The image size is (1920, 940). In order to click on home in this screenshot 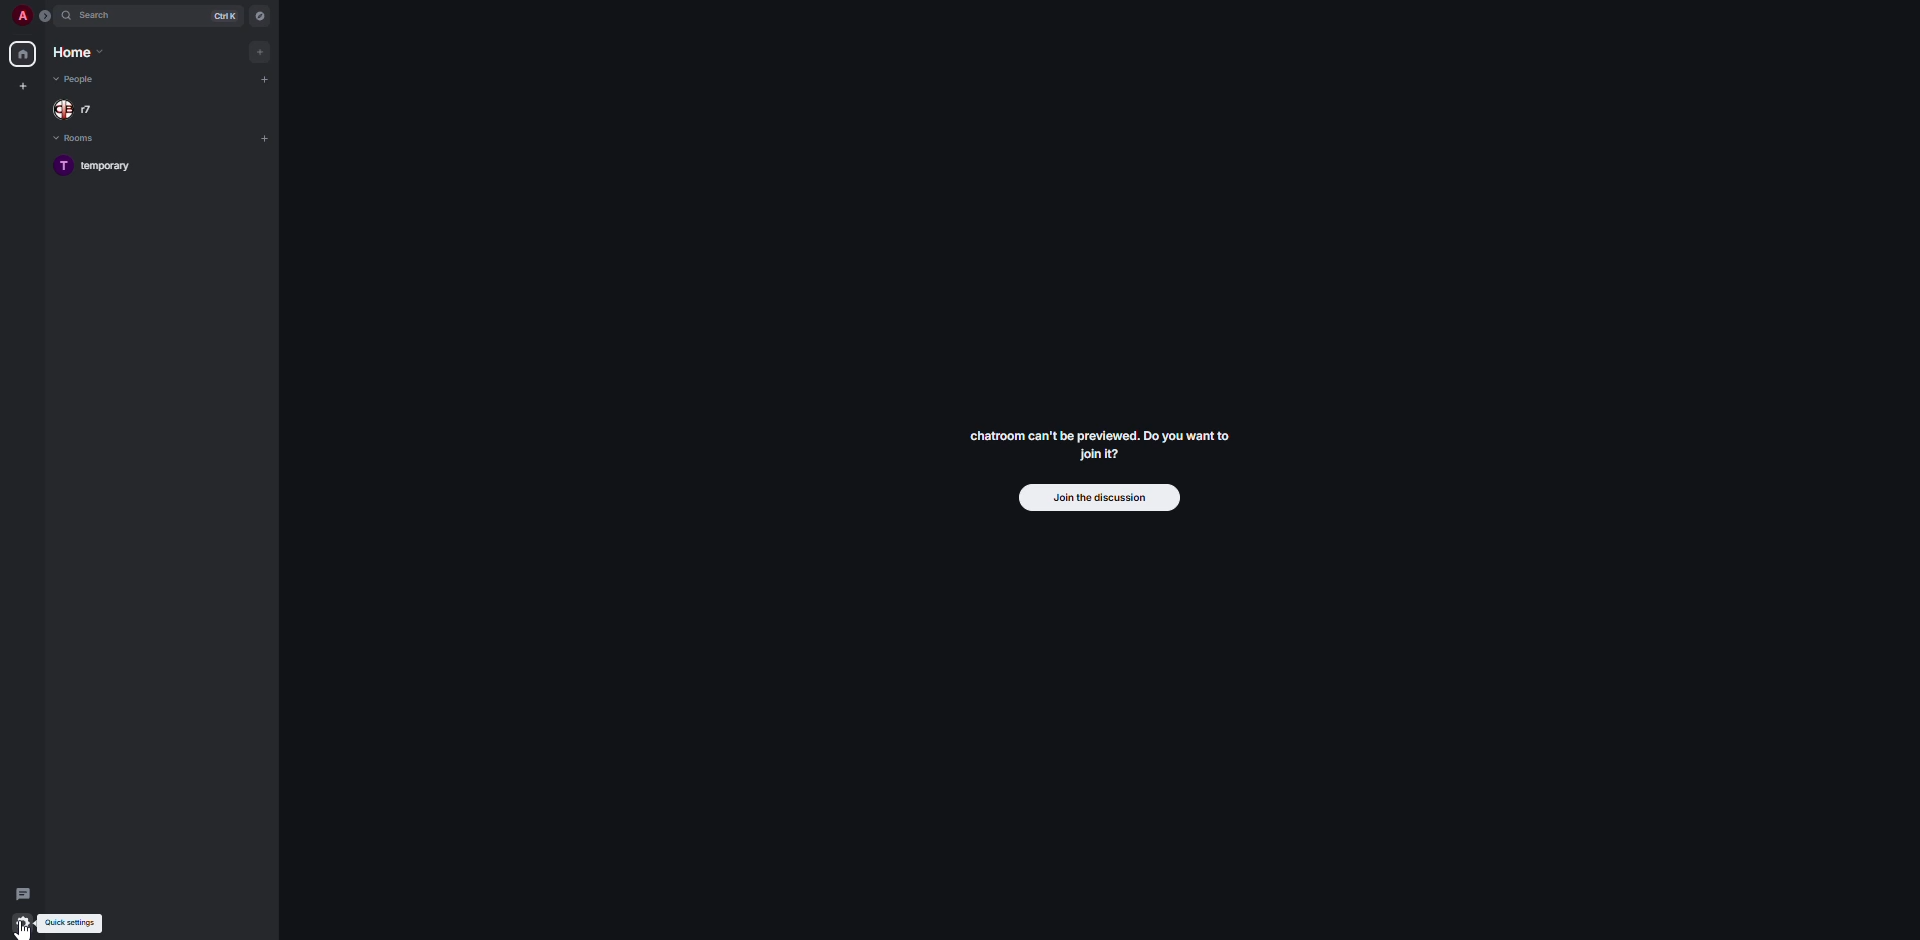, I will do `click(22, 56)`.